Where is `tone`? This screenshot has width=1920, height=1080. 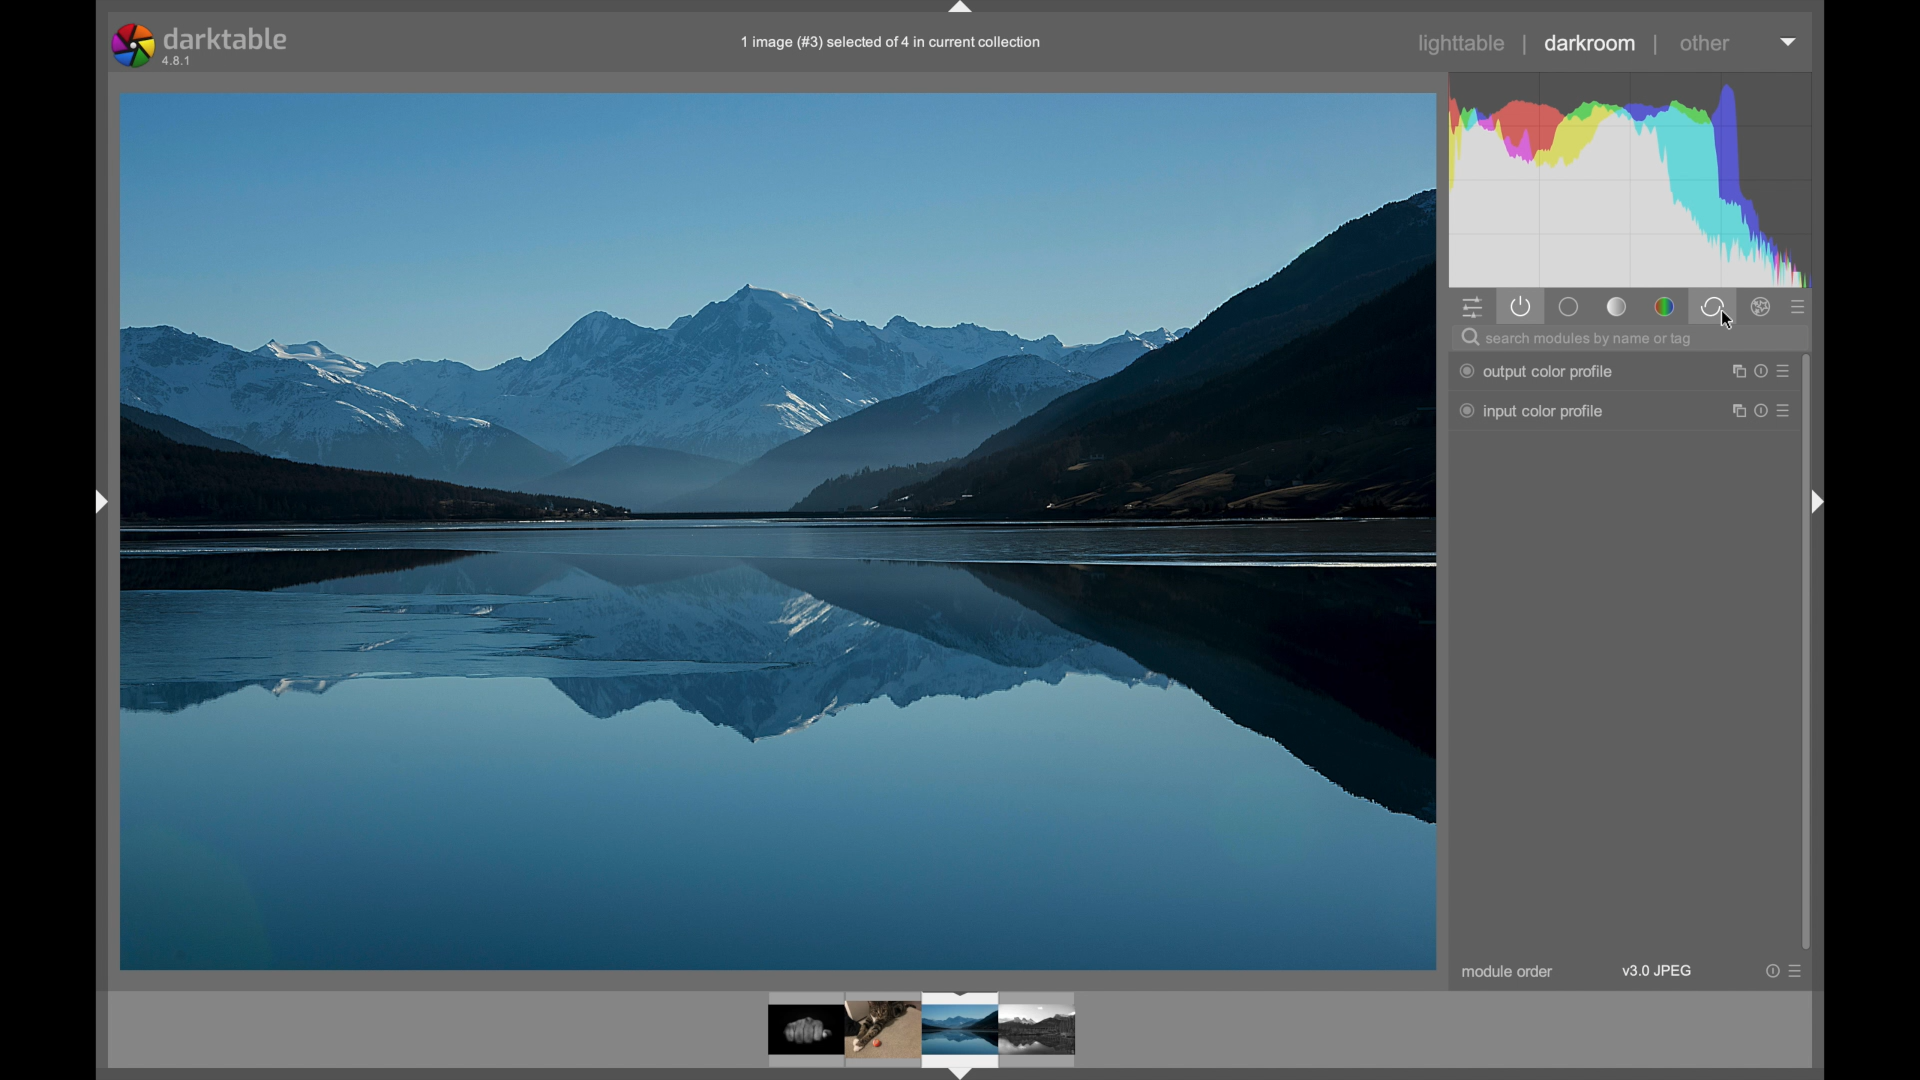 tone is located at coordinates (1618, 308).